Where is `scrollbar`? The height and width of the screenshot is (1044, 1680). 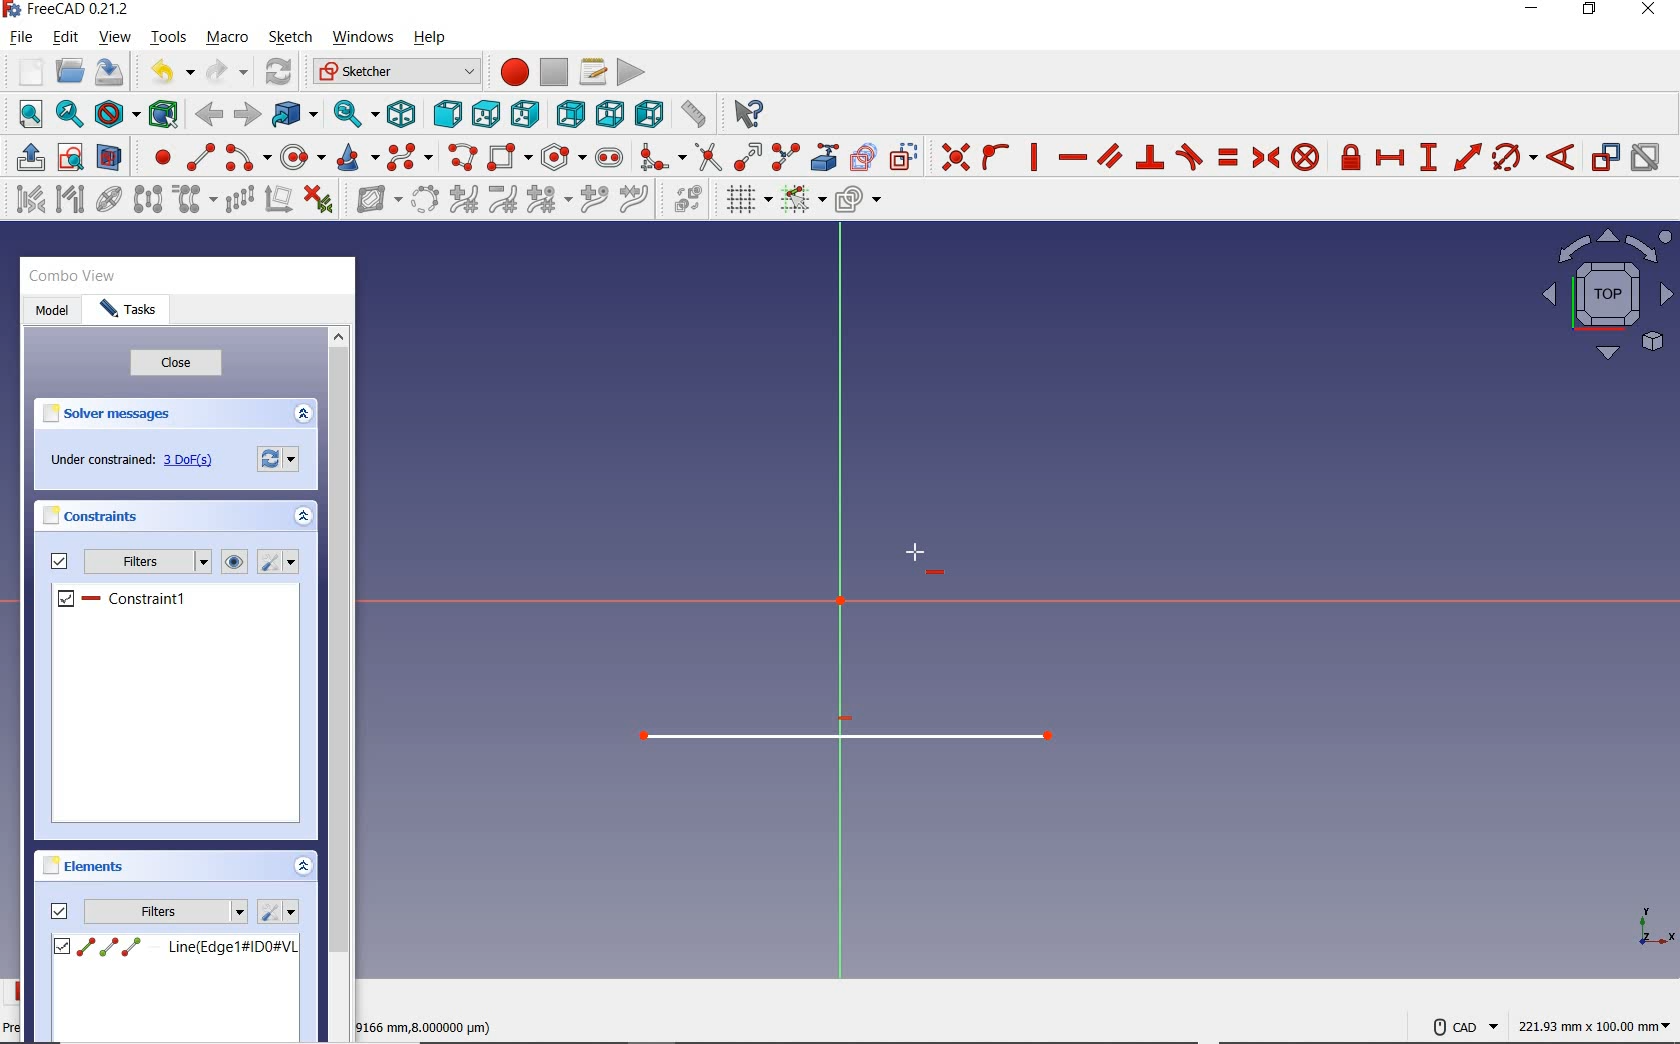
scrollbar is located at coordinates (339, 642).